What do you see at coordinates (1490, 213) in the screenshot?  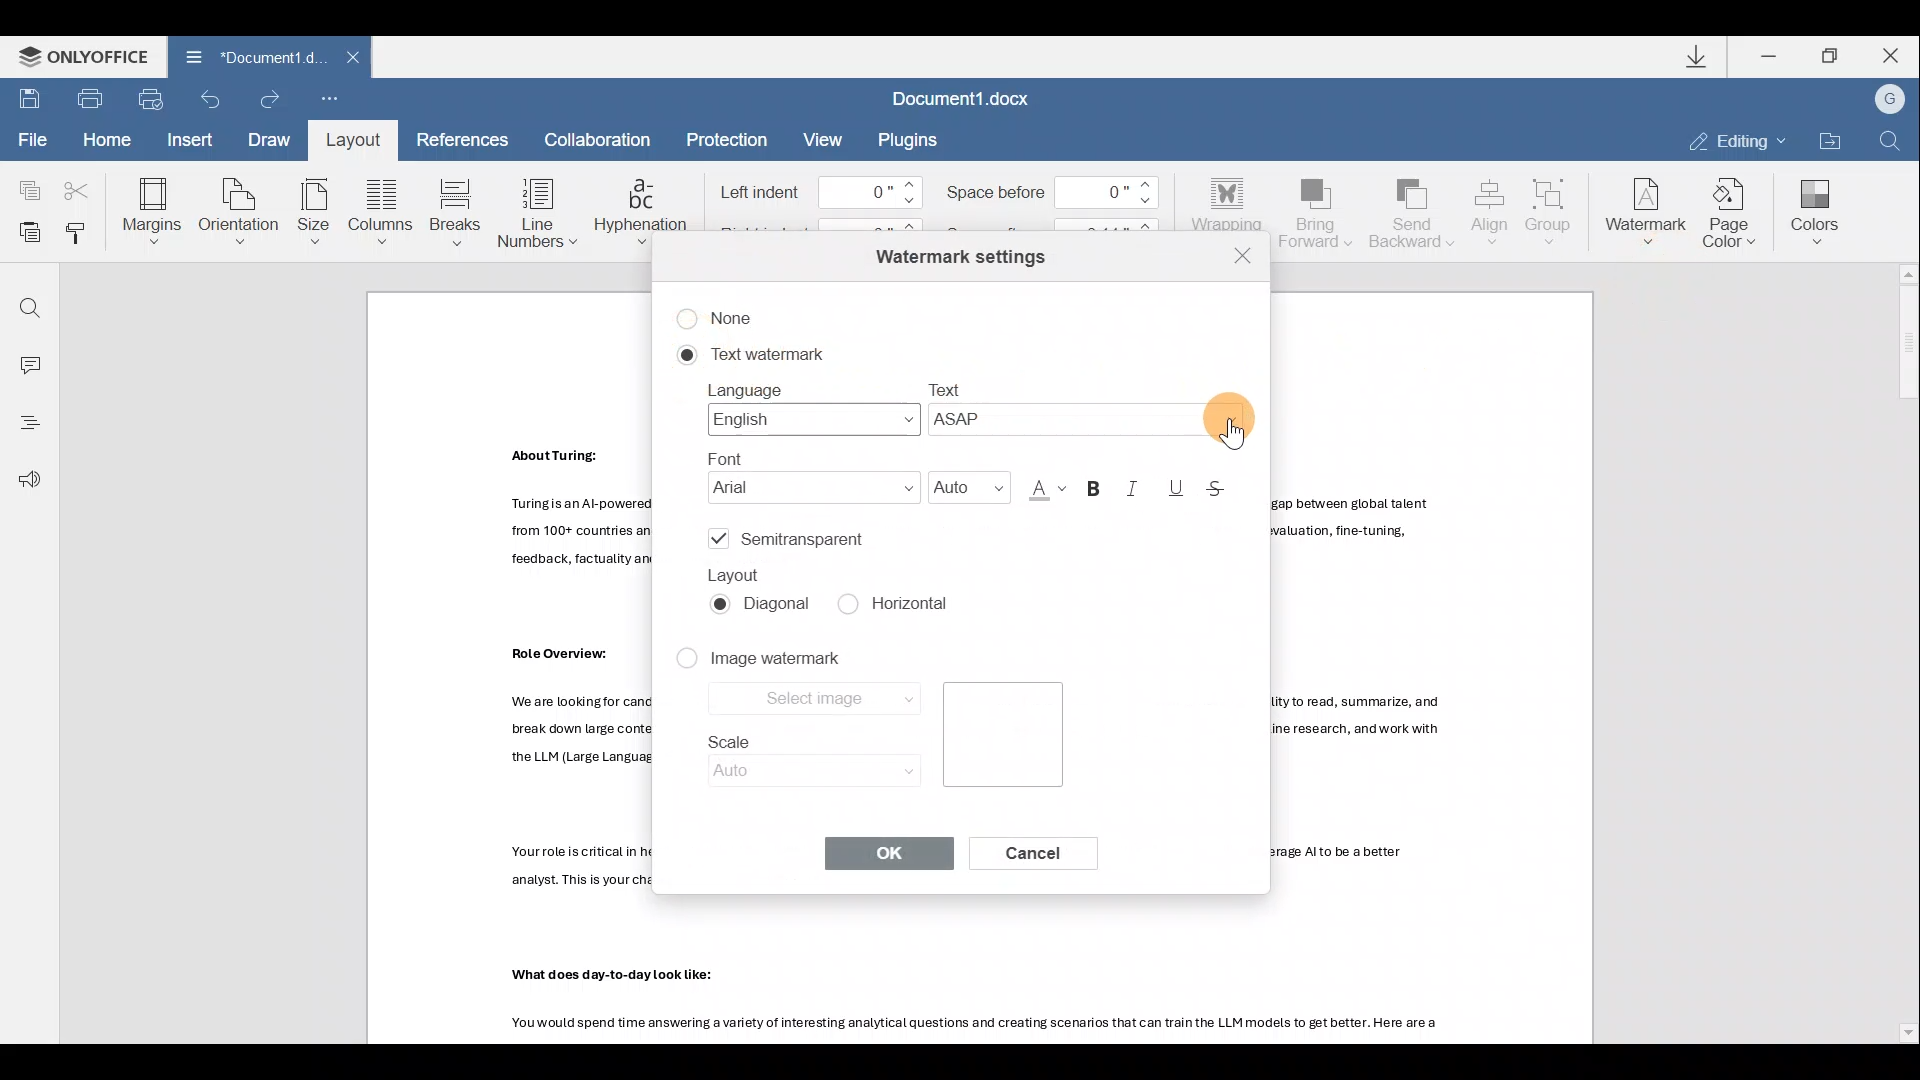 I see `Align` at bounding box center [1490, 213].